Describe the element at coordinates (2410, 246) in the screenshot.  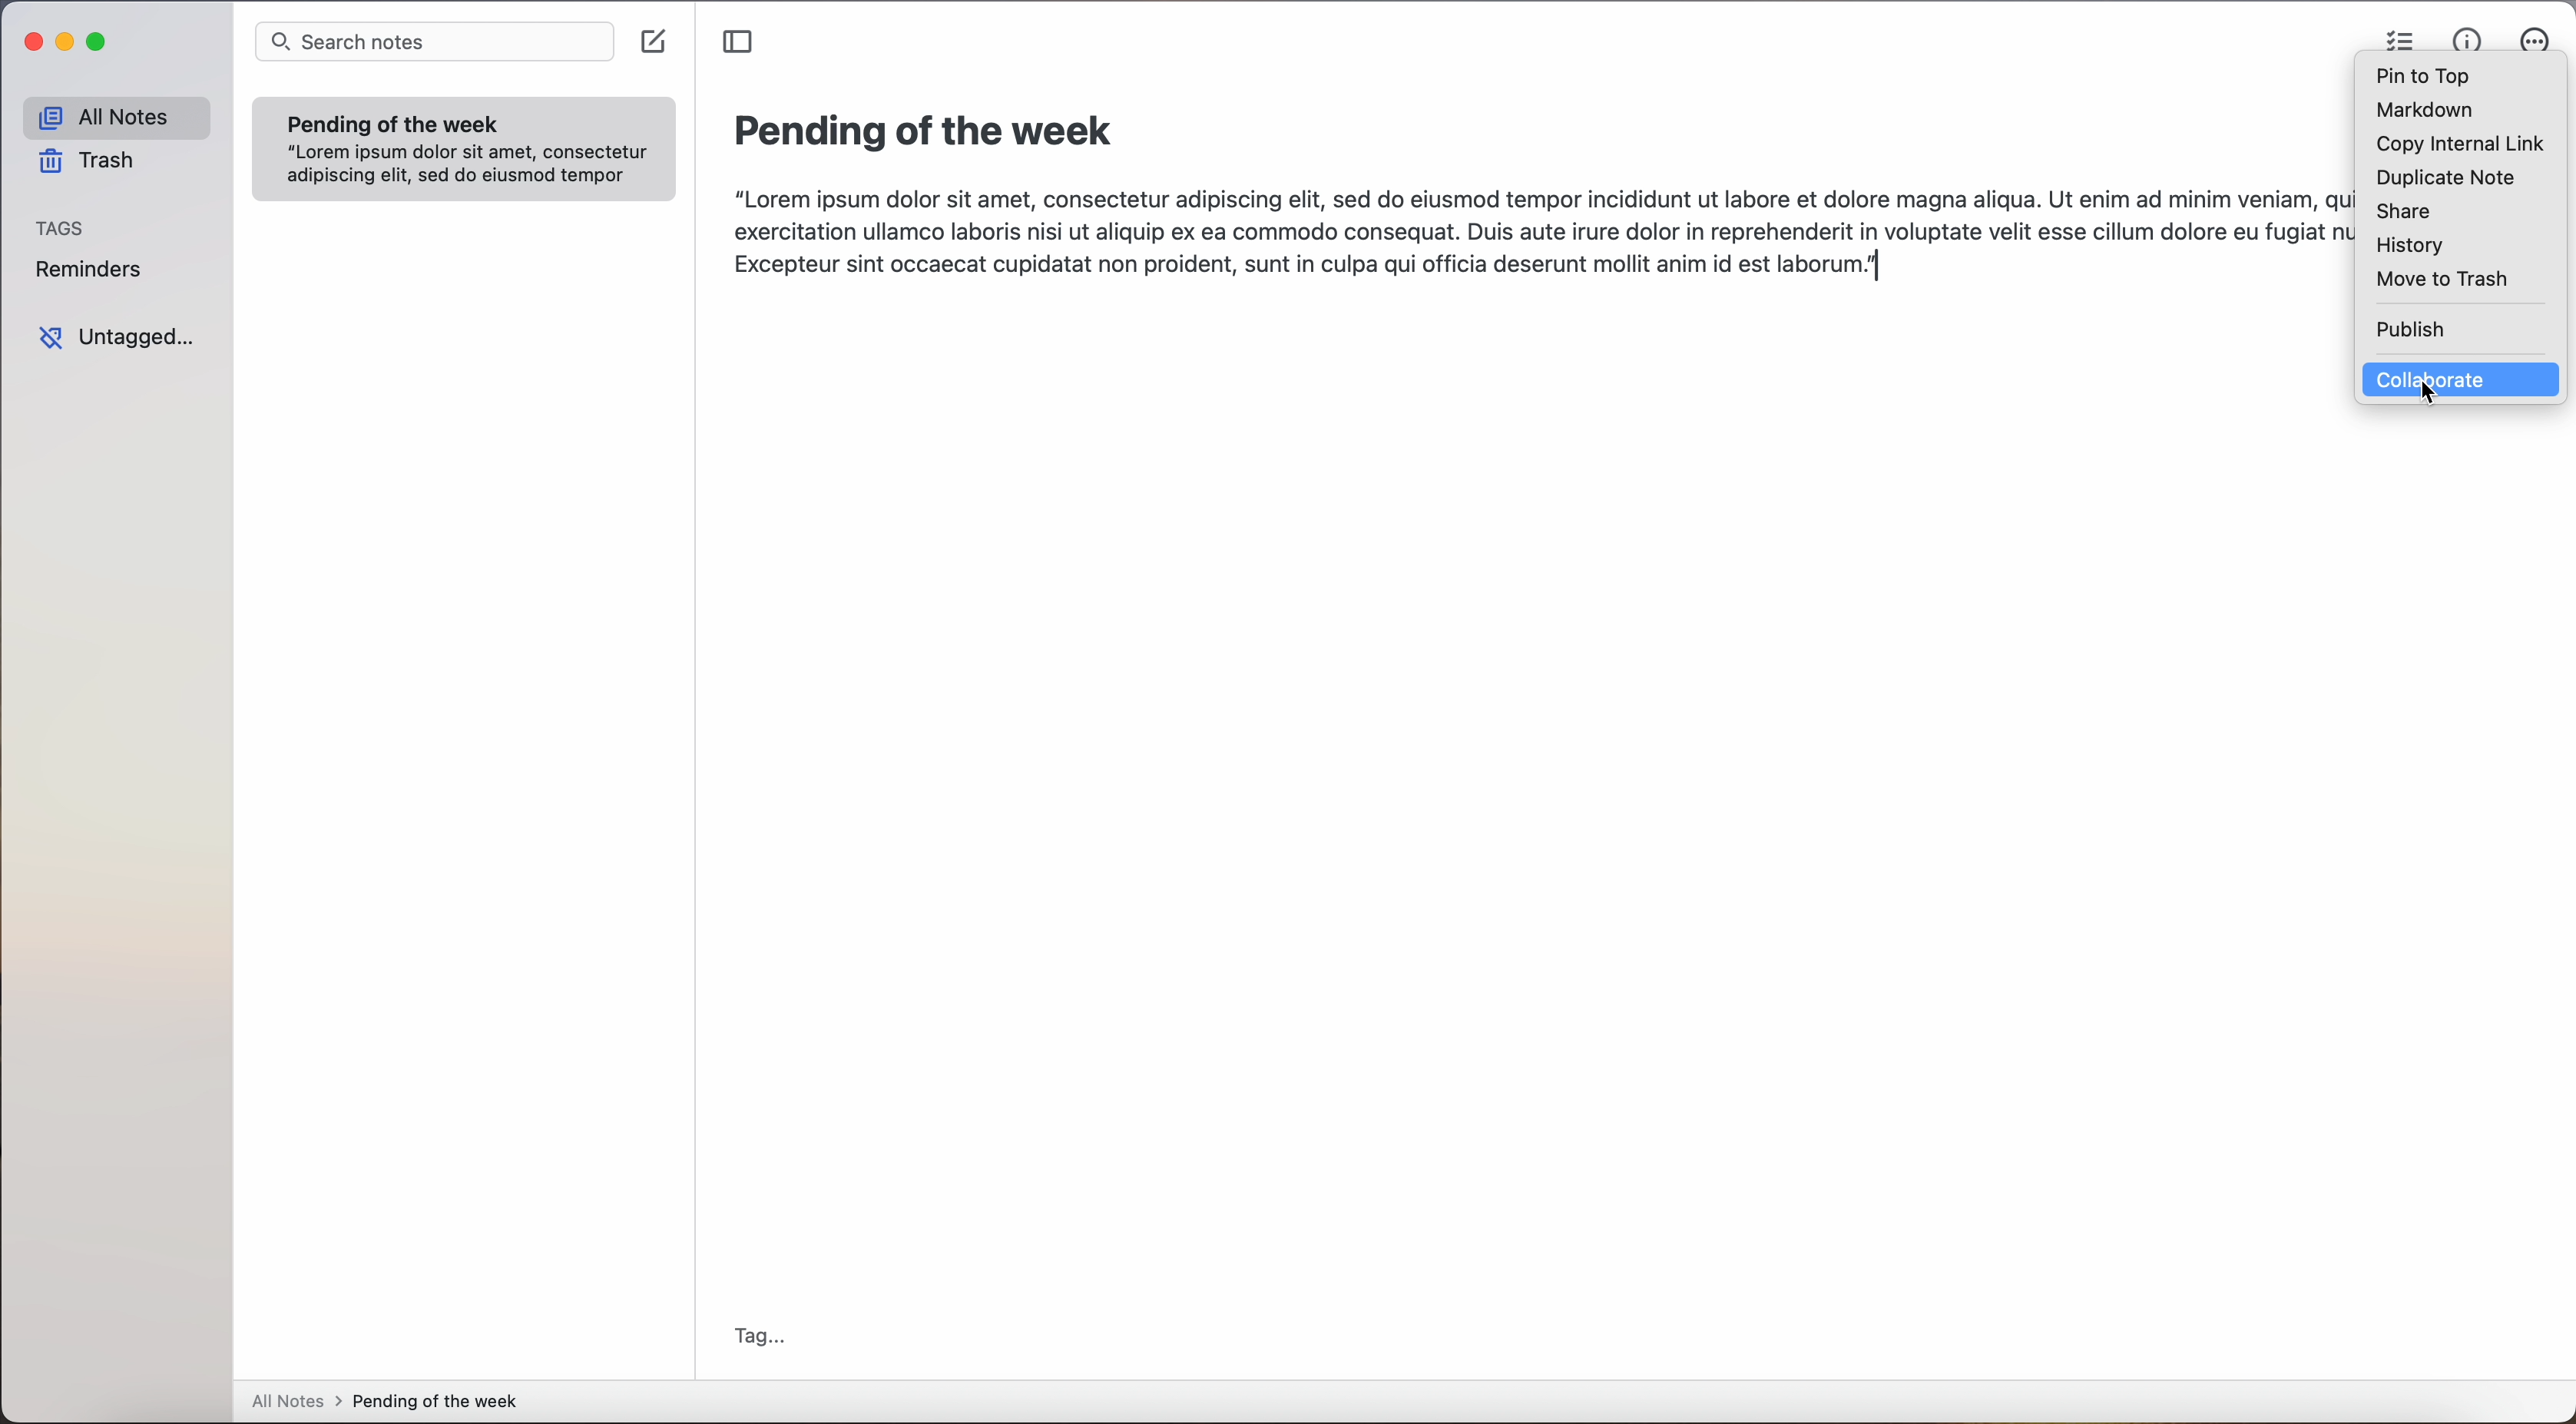
I see `history` at that location.